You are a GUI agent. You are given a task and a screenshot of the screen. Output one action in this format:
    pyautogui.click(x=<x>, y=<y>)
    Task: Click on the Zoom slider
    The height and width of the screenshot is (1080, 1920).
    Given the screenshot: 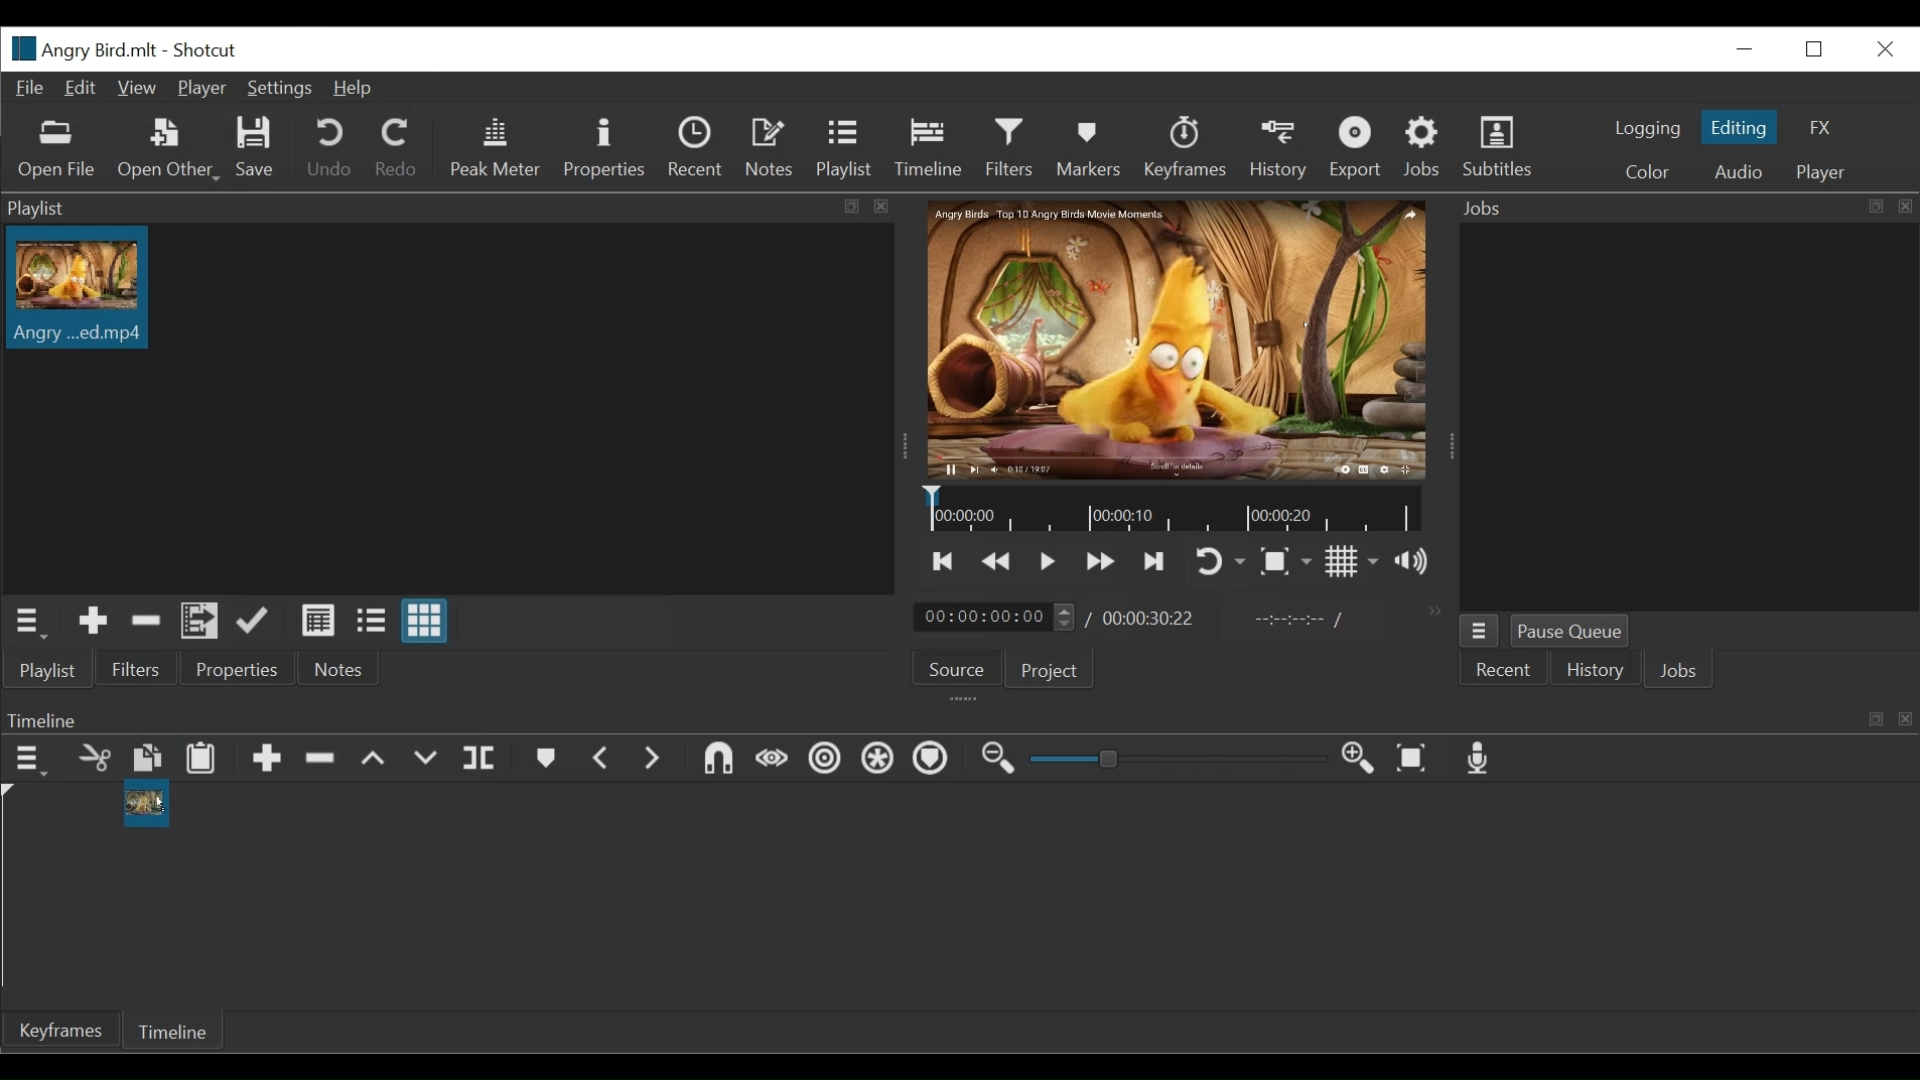 What is the action you would take?
    pyautogui.click(x=1173, y=759)
    